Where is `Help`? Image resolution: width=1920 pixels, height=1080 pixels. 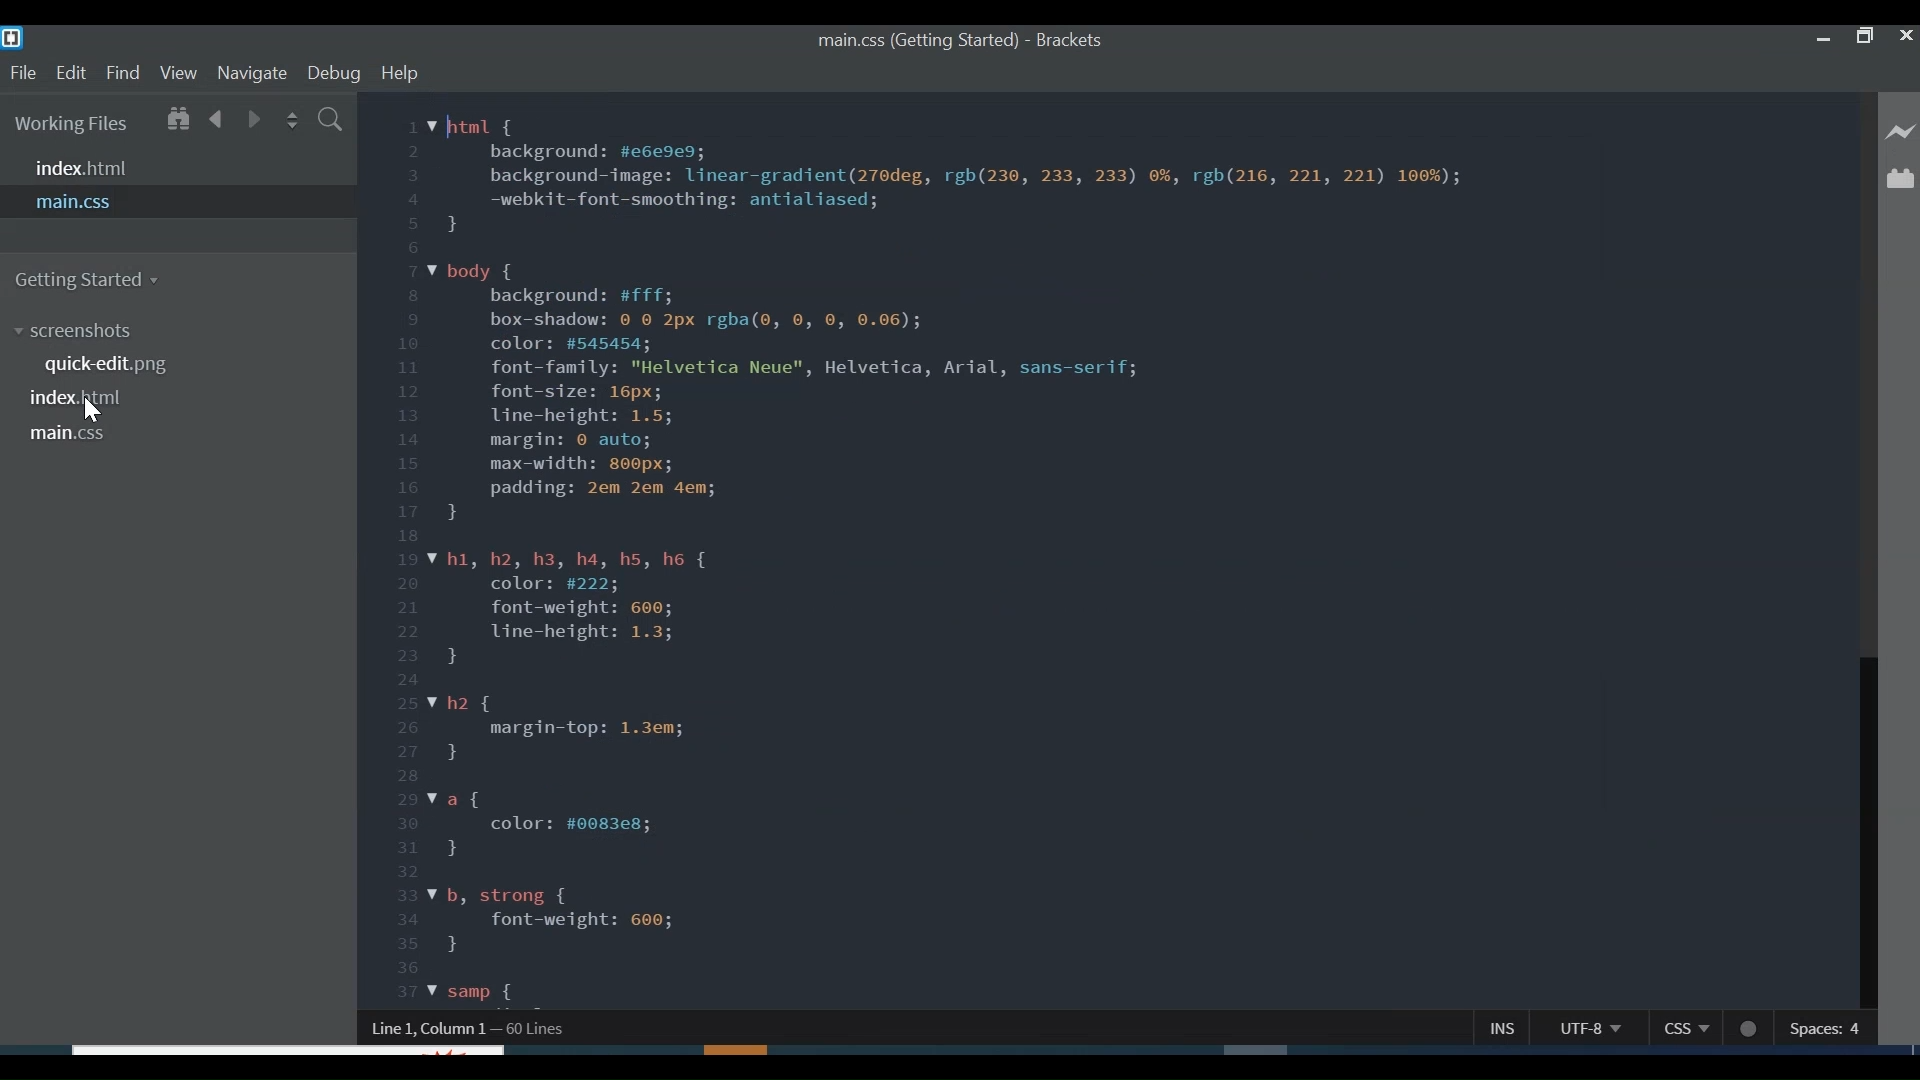 Help is located at coordinates (403, 74).